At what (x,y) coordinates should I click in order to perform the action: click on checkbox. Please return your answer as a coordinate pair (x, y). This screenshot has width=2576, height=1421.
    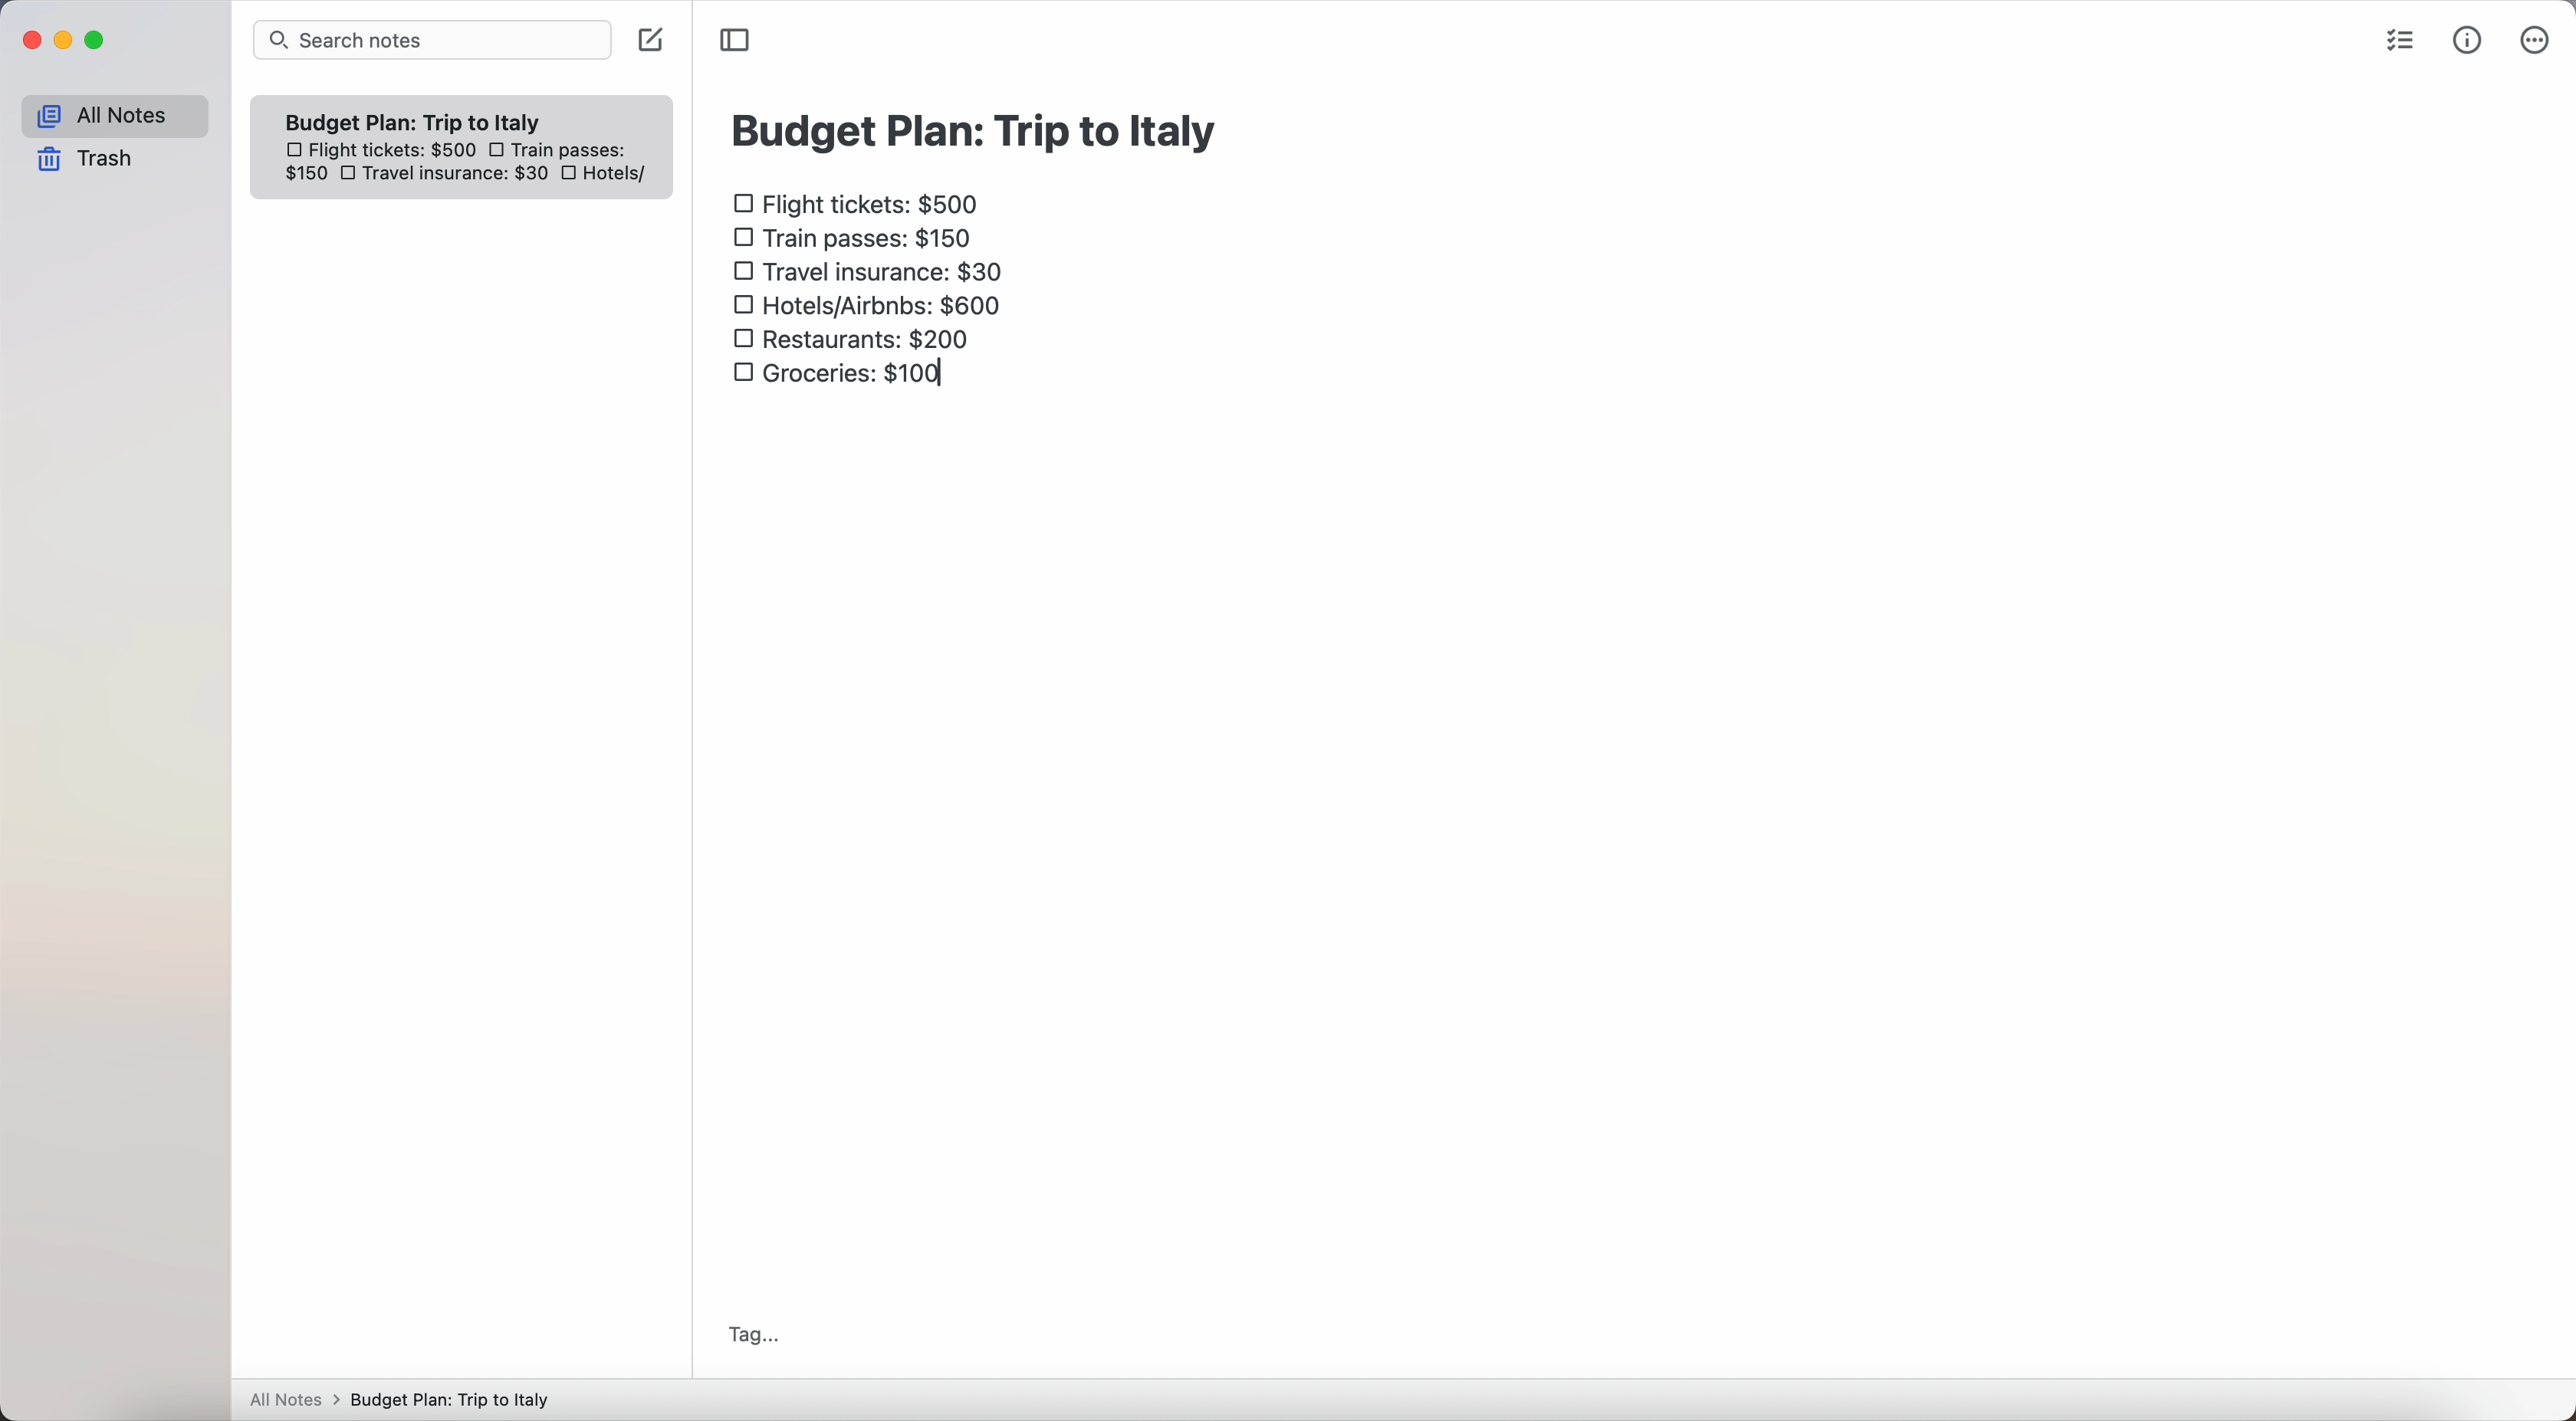
    Looking at the image, I should click on (501, 150).